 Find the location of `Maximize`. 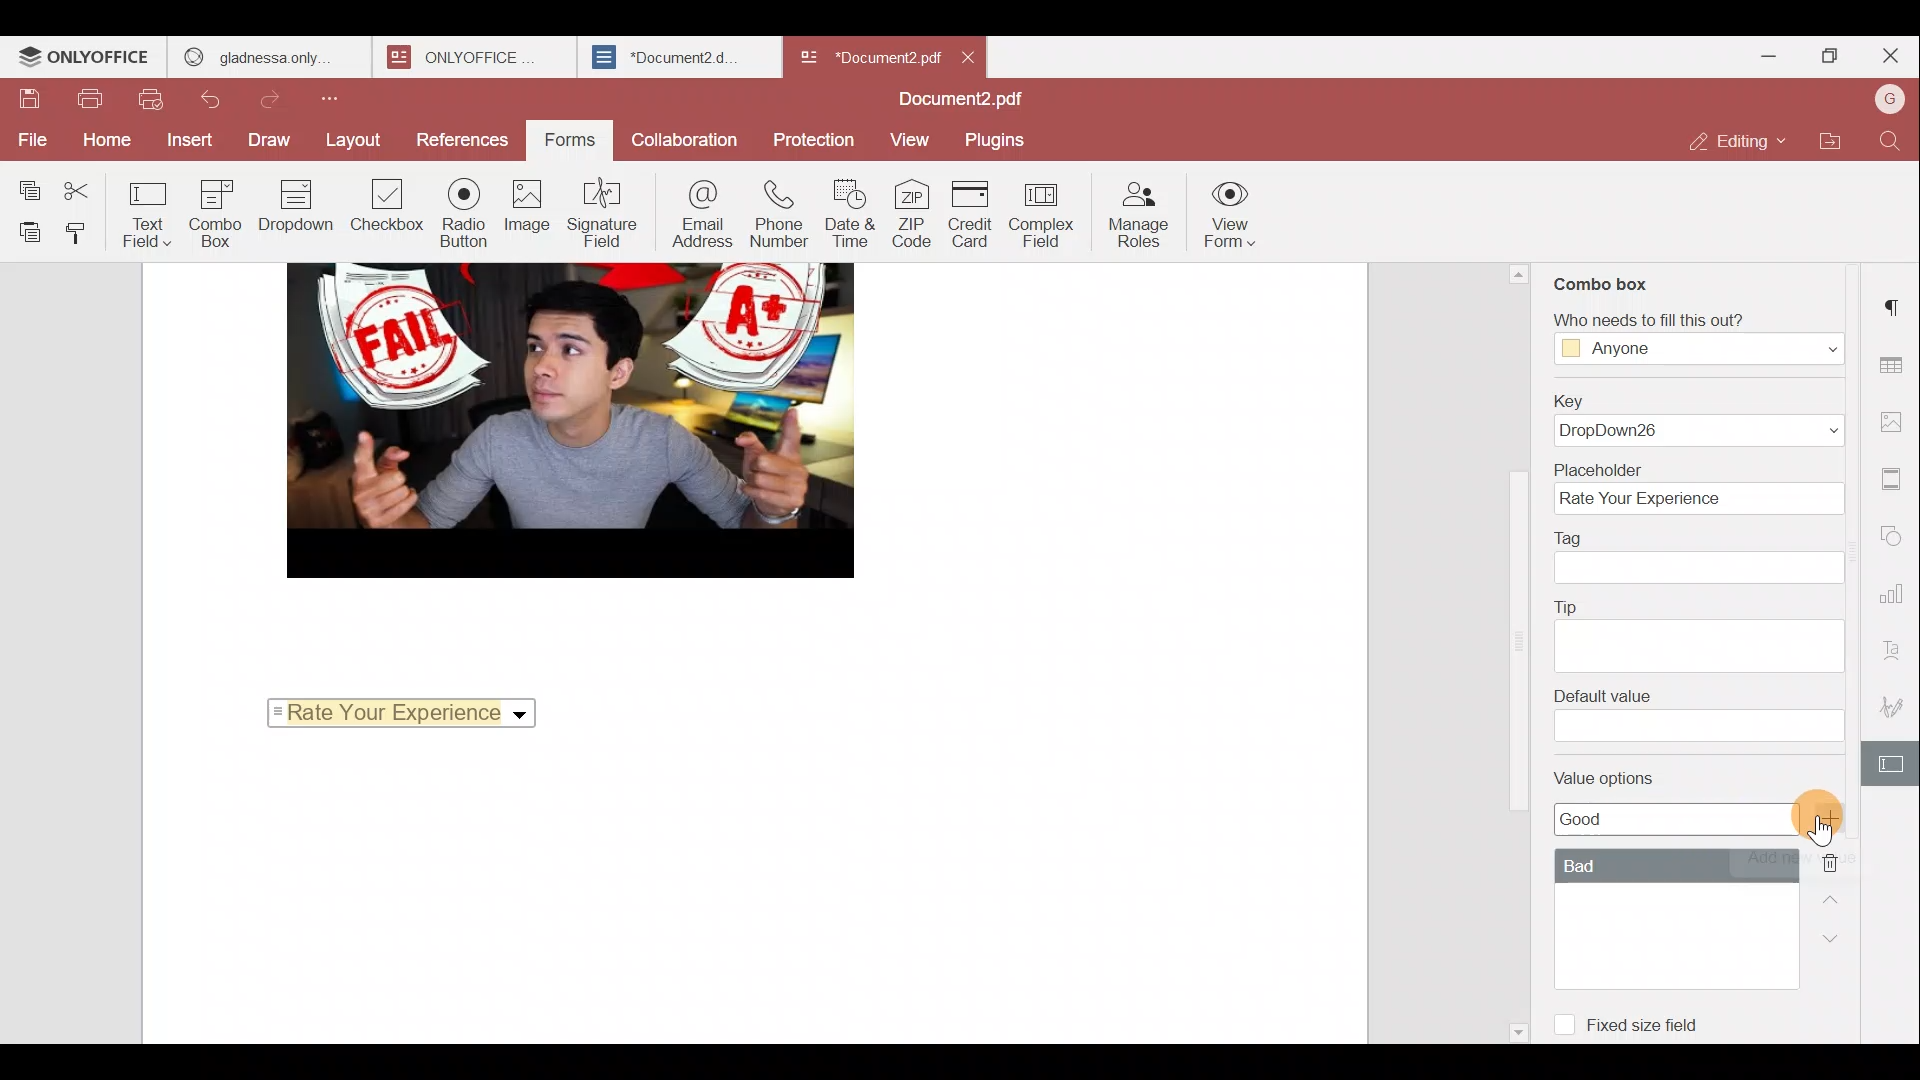

Maximize is located at coordinates (1824, 58).